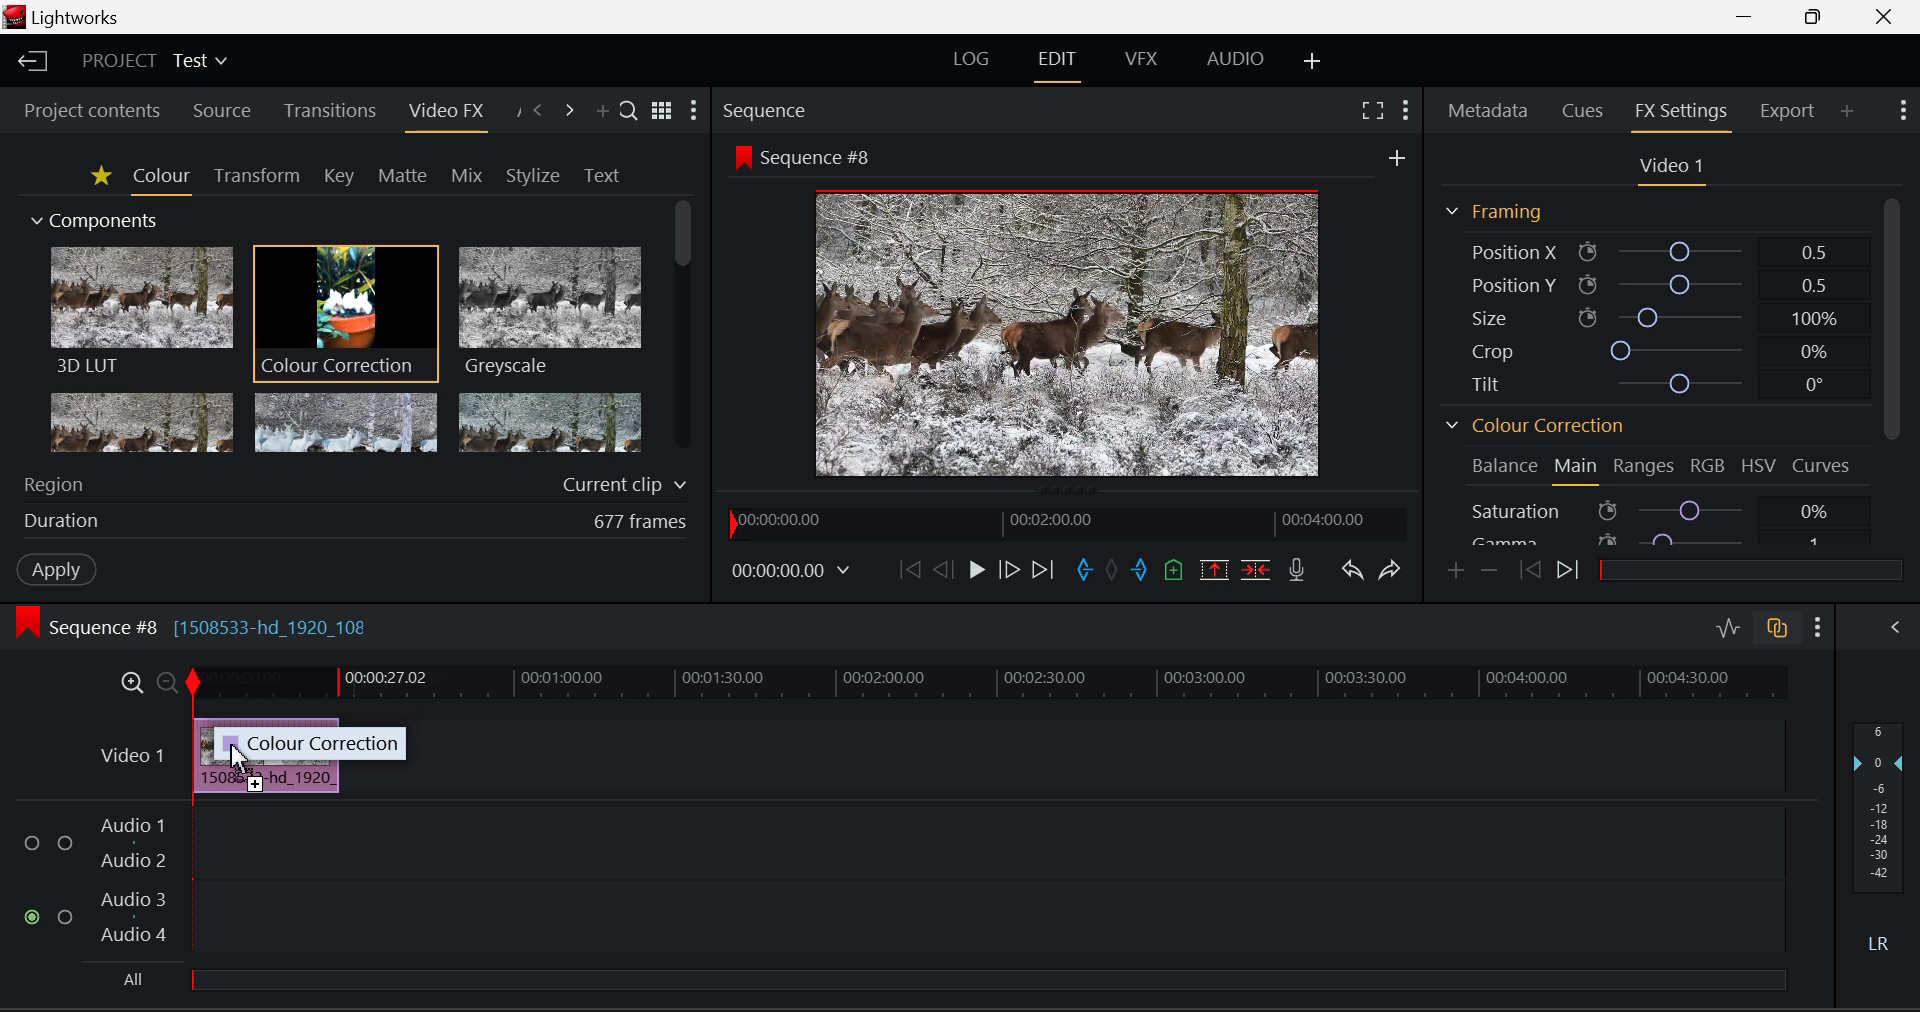 The height and width of the screenshot is (1012, 1920). What do you see at coordinates (1298, 570) in the screenshot?
I see `Record Voiceover` at bounding box center [1298, 570].